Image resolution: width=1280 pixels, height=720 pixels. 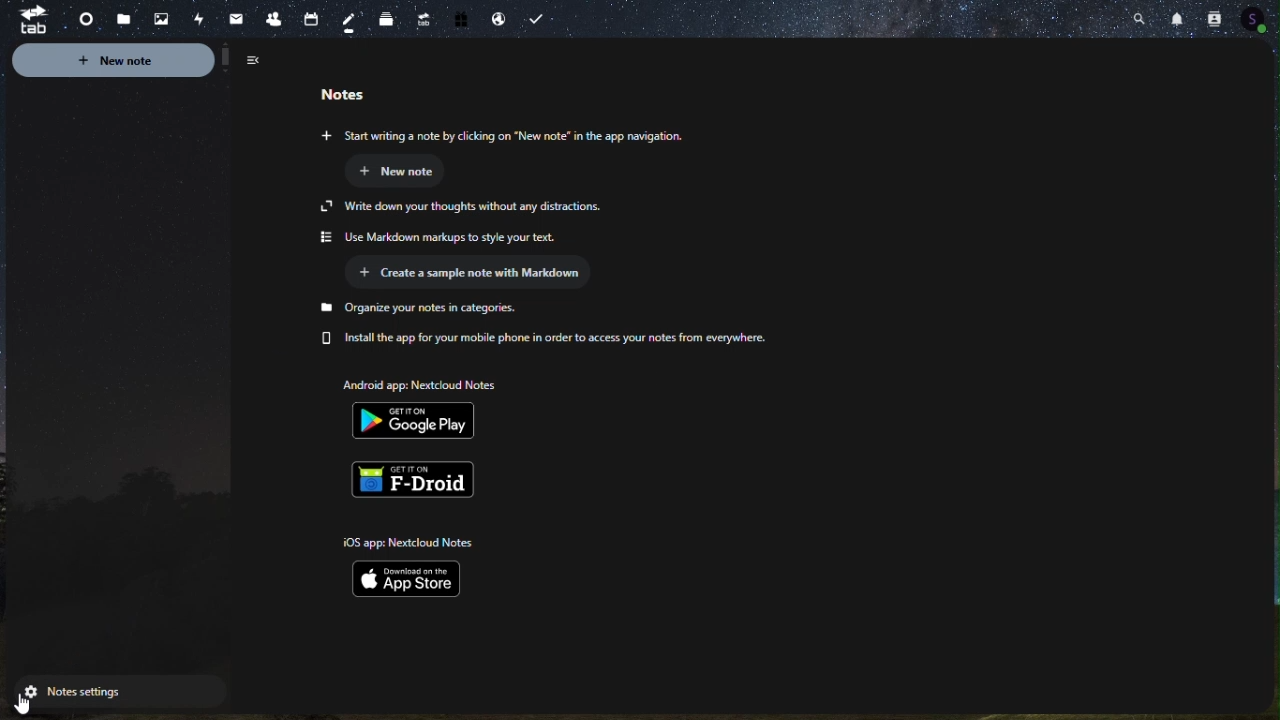 What do you see at coordinates (272, 16) in the screenshot?
I see `Contacts` at bounding box center [272, 16].